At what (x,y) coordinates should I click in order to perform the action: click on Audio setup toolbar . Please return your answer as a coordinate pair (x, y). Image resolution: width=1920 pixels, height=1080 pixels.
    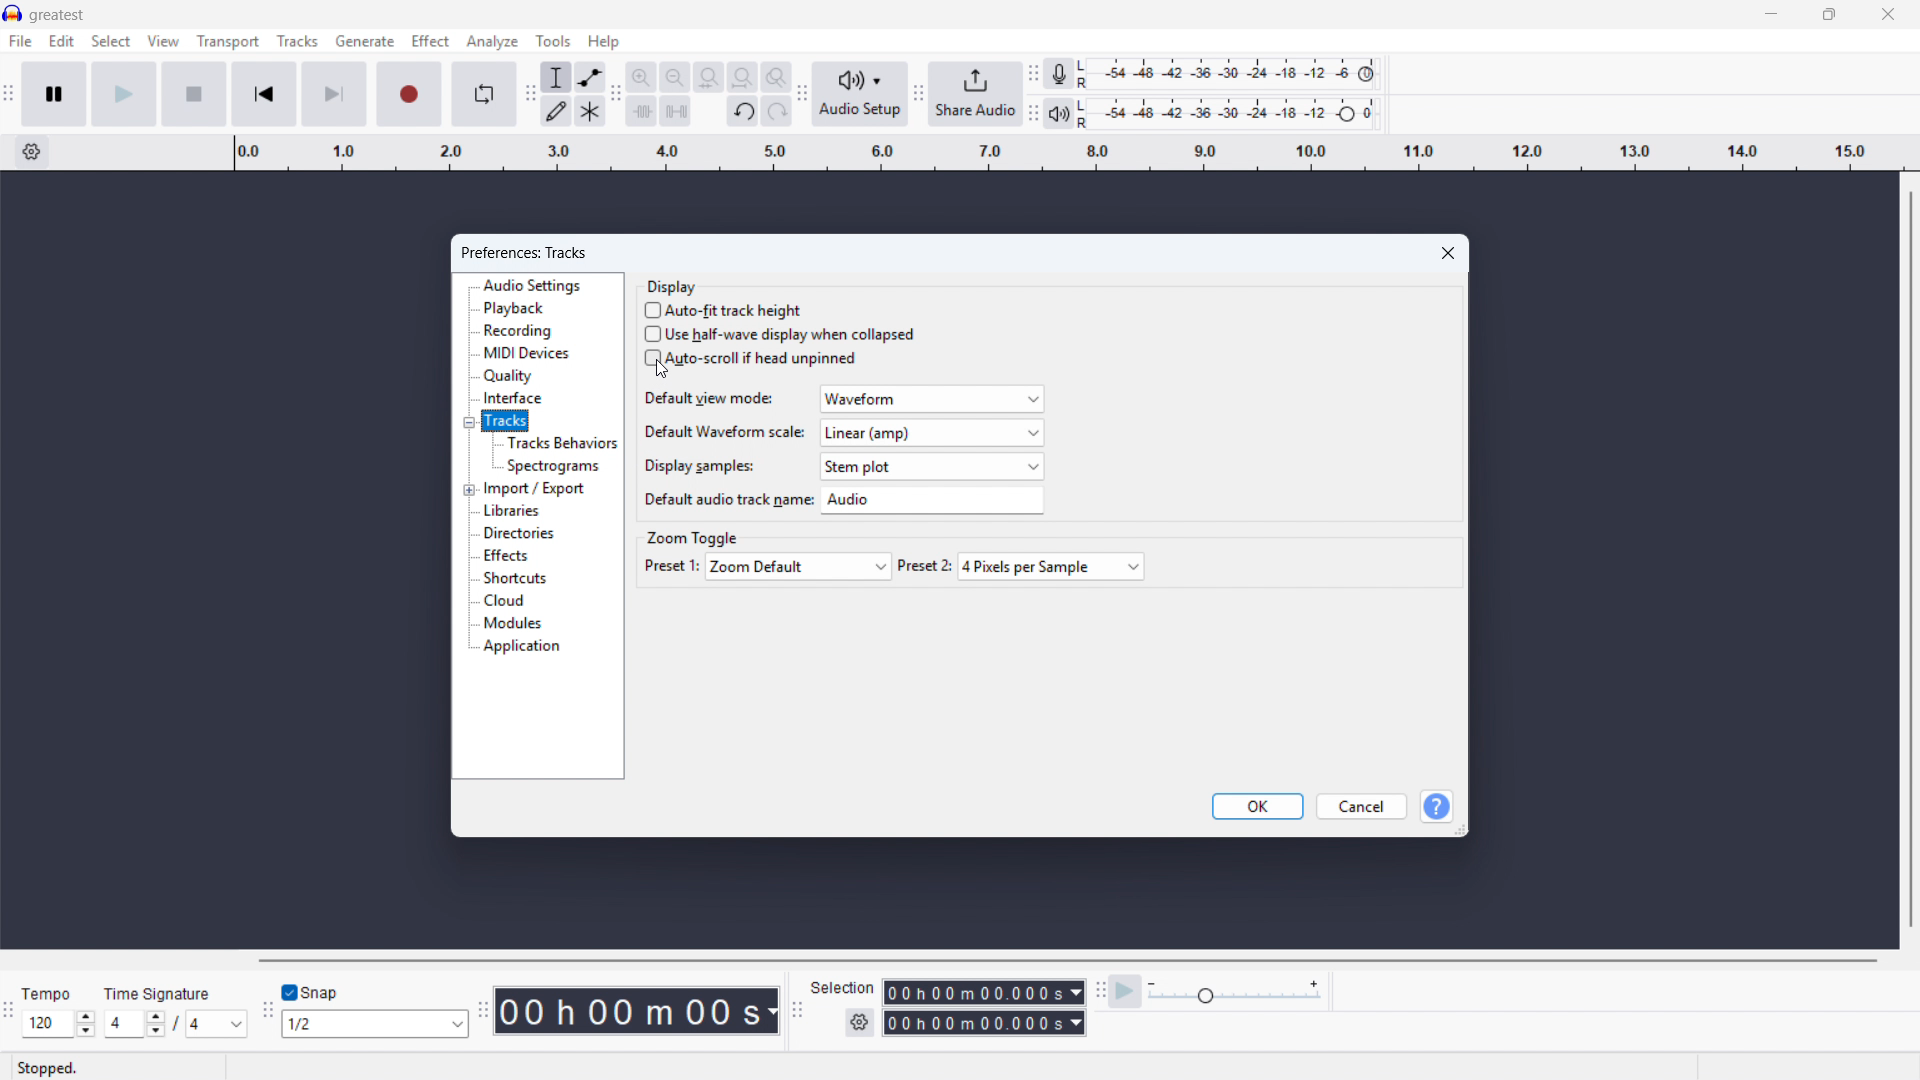
    Looking at the image, I should click on (803, 95).